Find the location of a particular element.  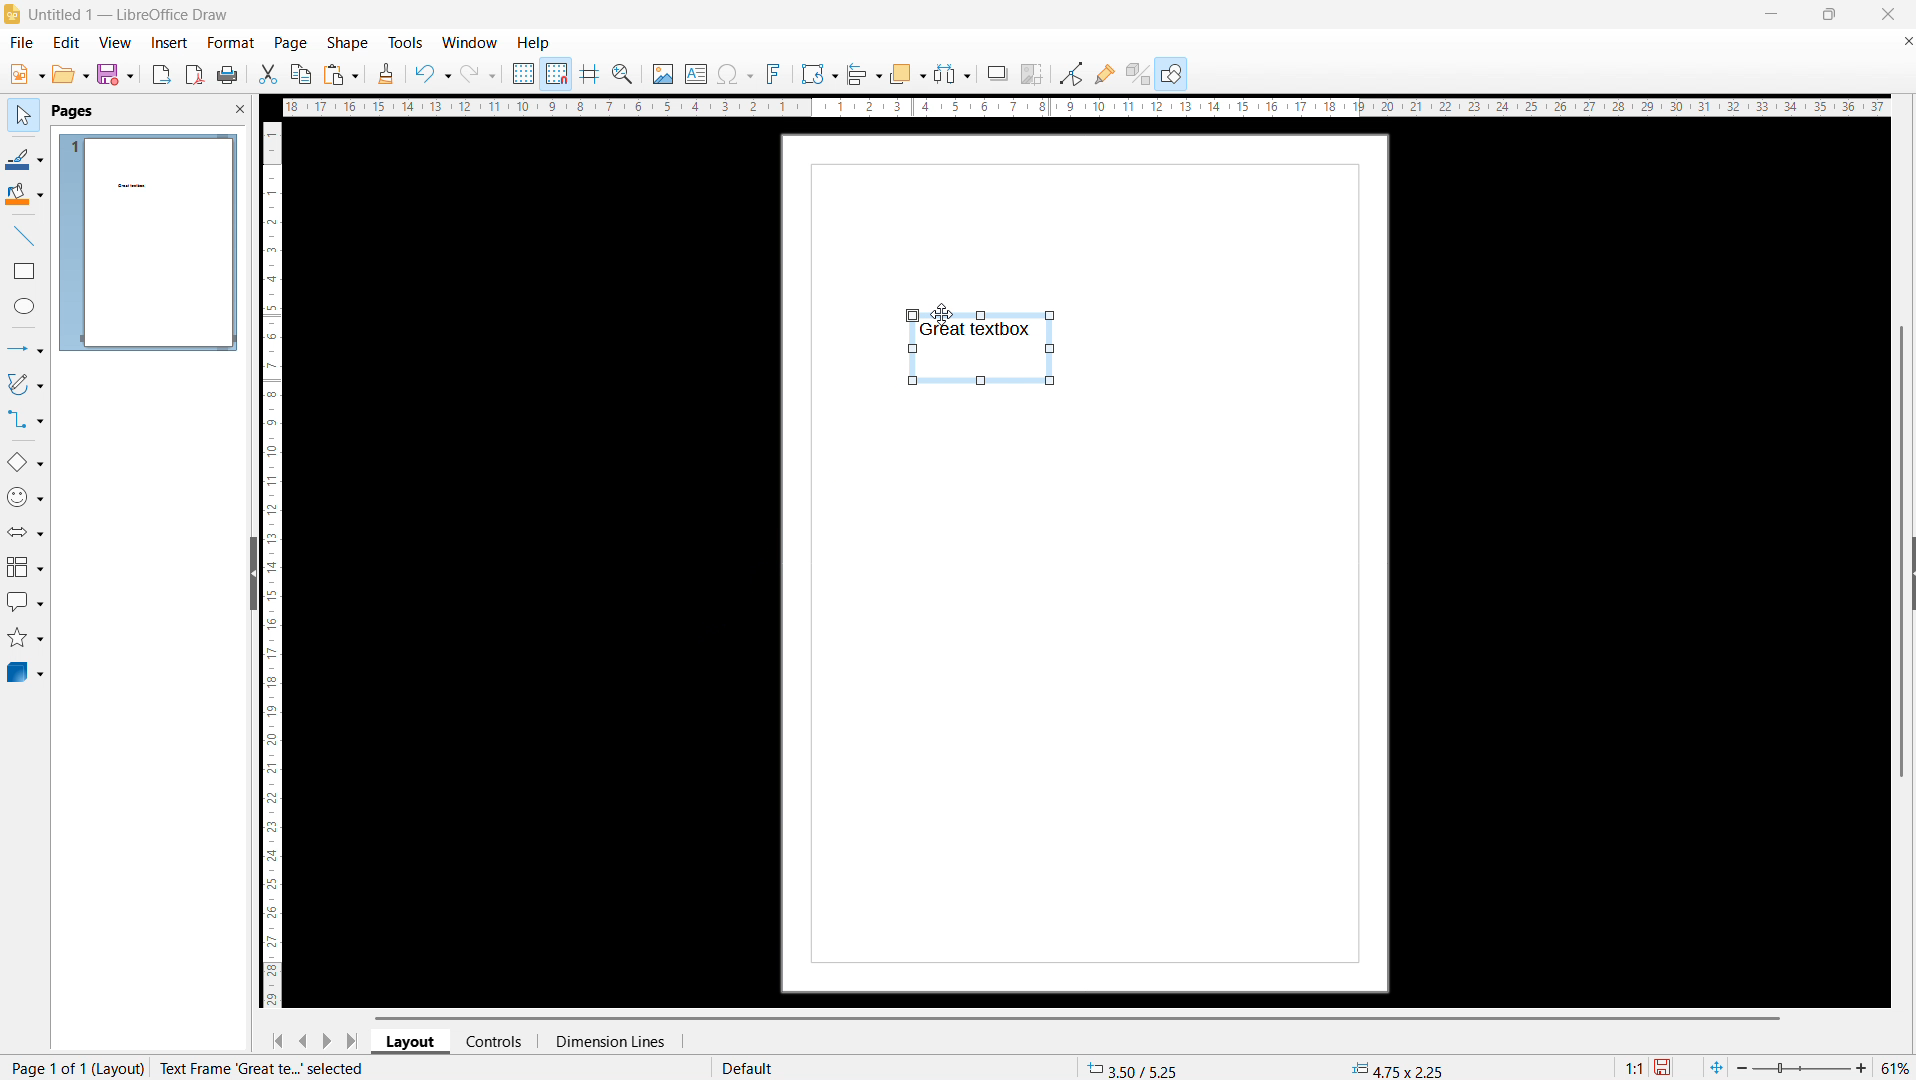

default page style is located at coordinates (745, 1068).